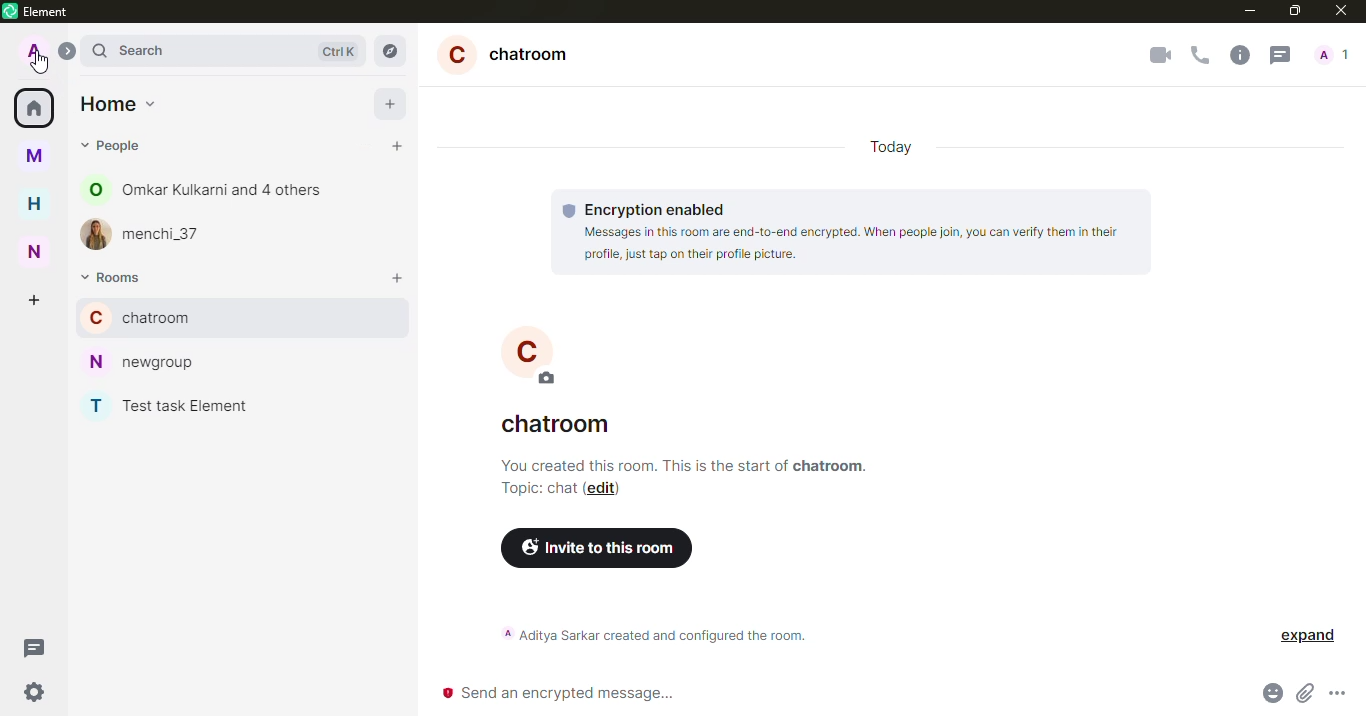  I want to click on create space, so click(34, 299).